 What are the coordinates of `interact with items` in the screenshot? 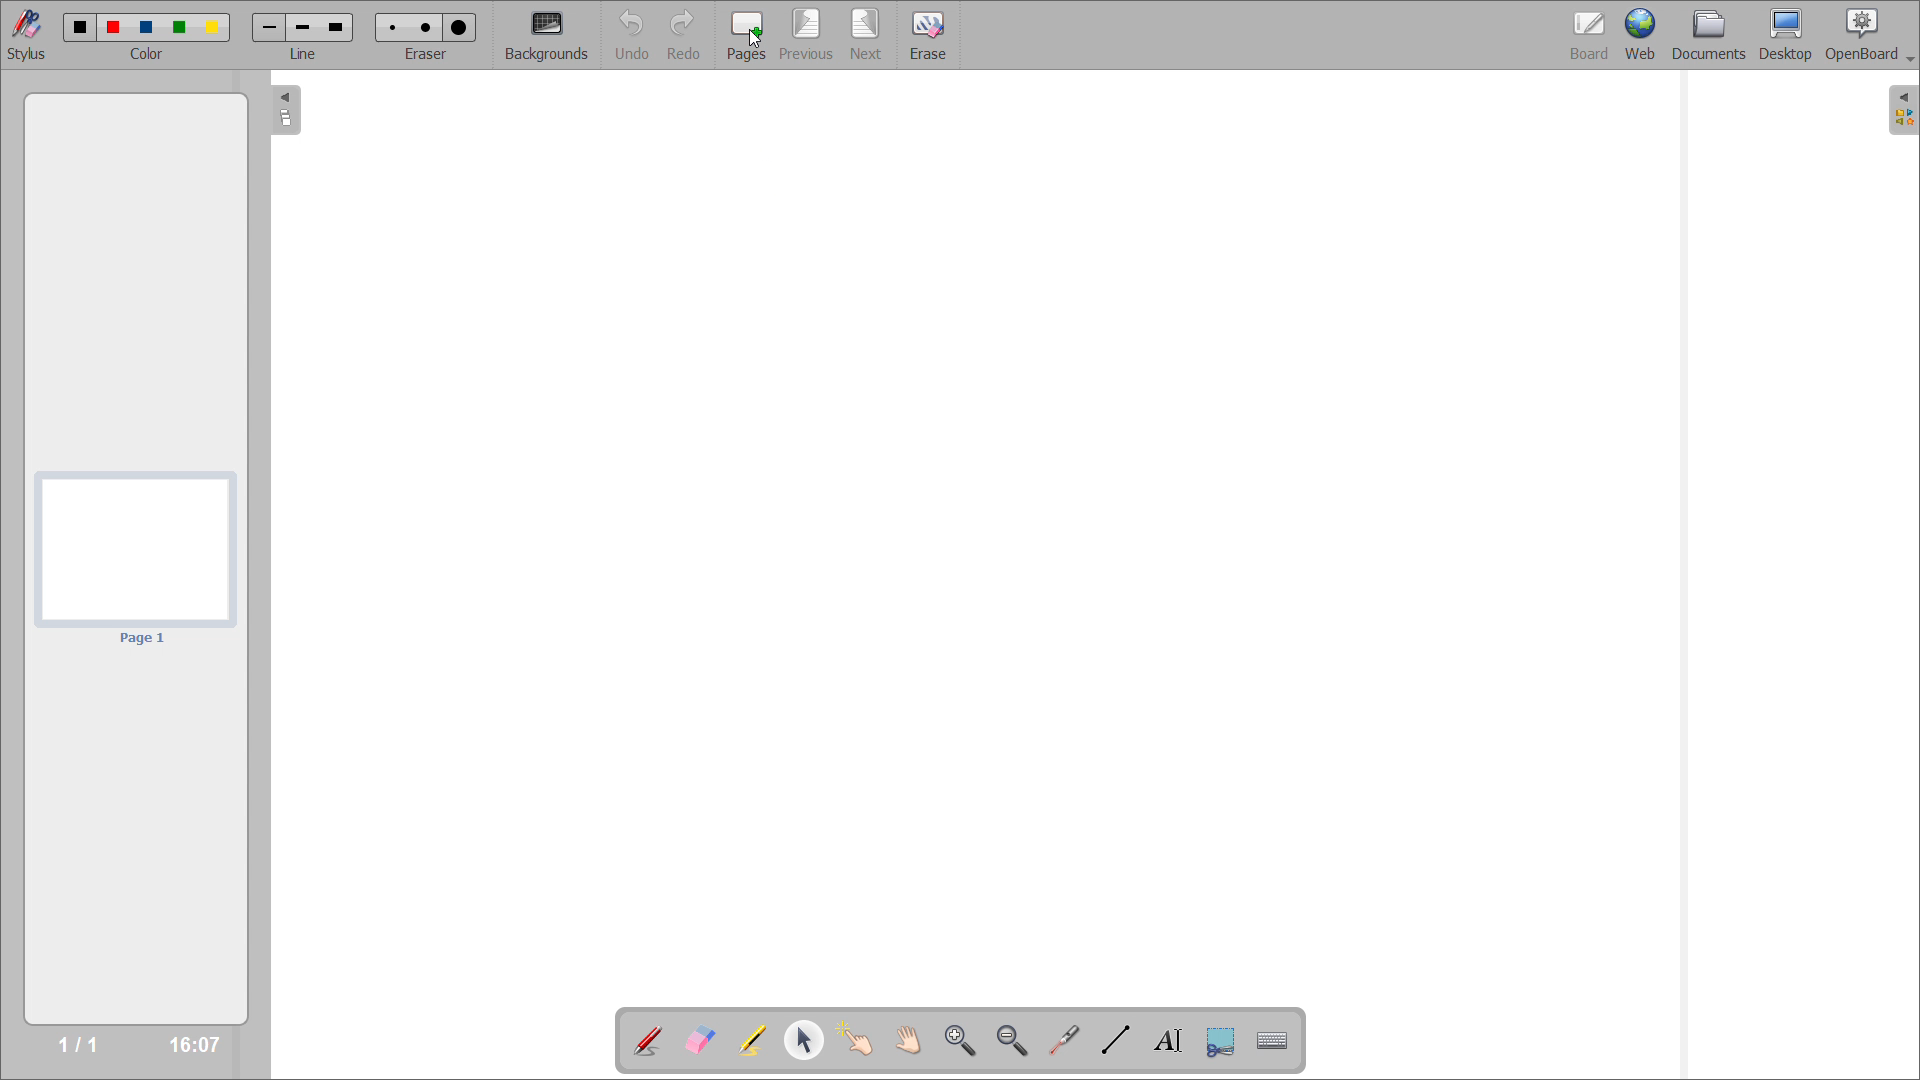 It's located at (855, 1039).